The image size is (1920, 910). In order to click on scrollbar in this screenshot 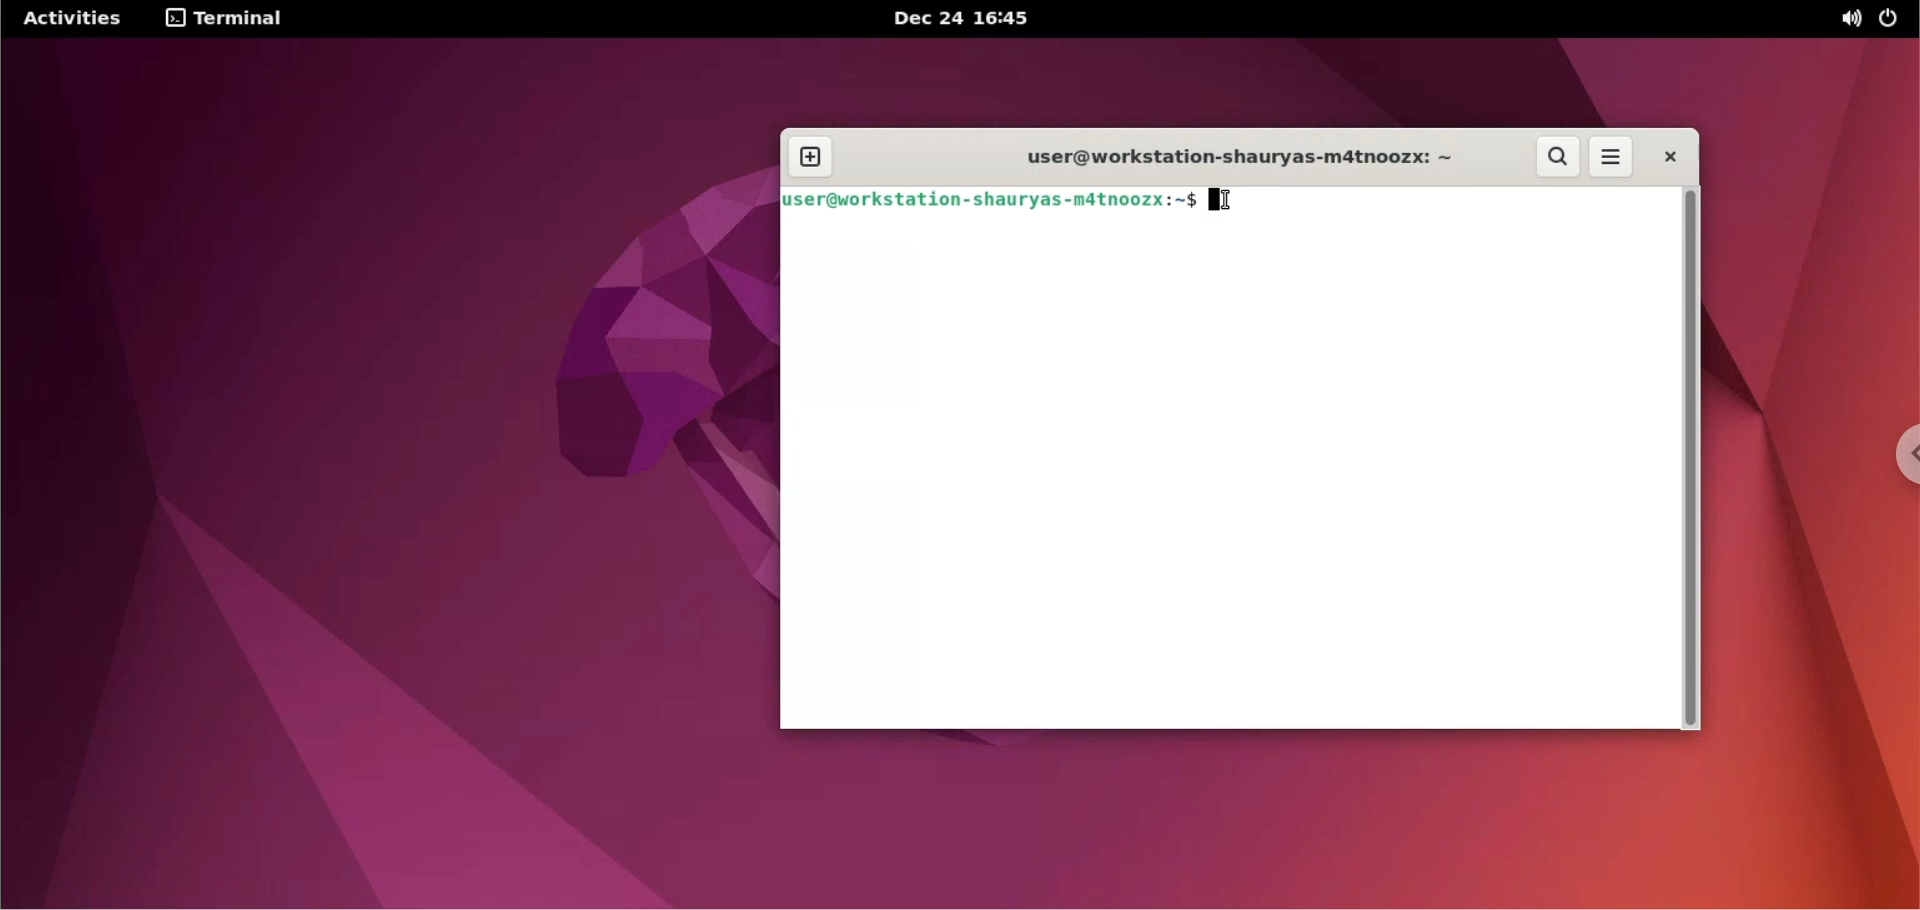, I will do `click(1690, 457)`.